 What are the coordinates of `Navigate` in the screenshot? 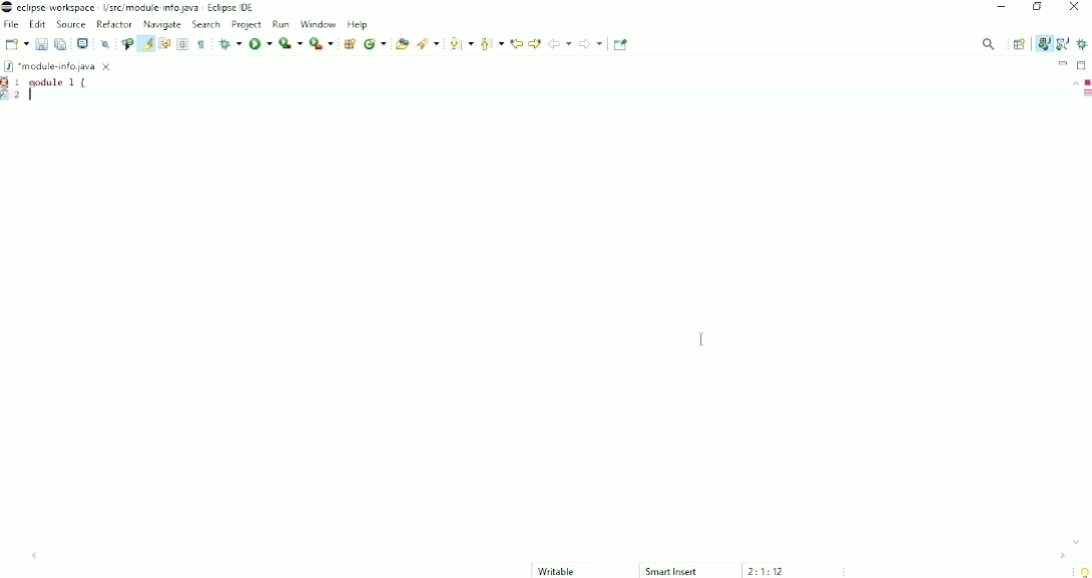 It's located at (163, 25).